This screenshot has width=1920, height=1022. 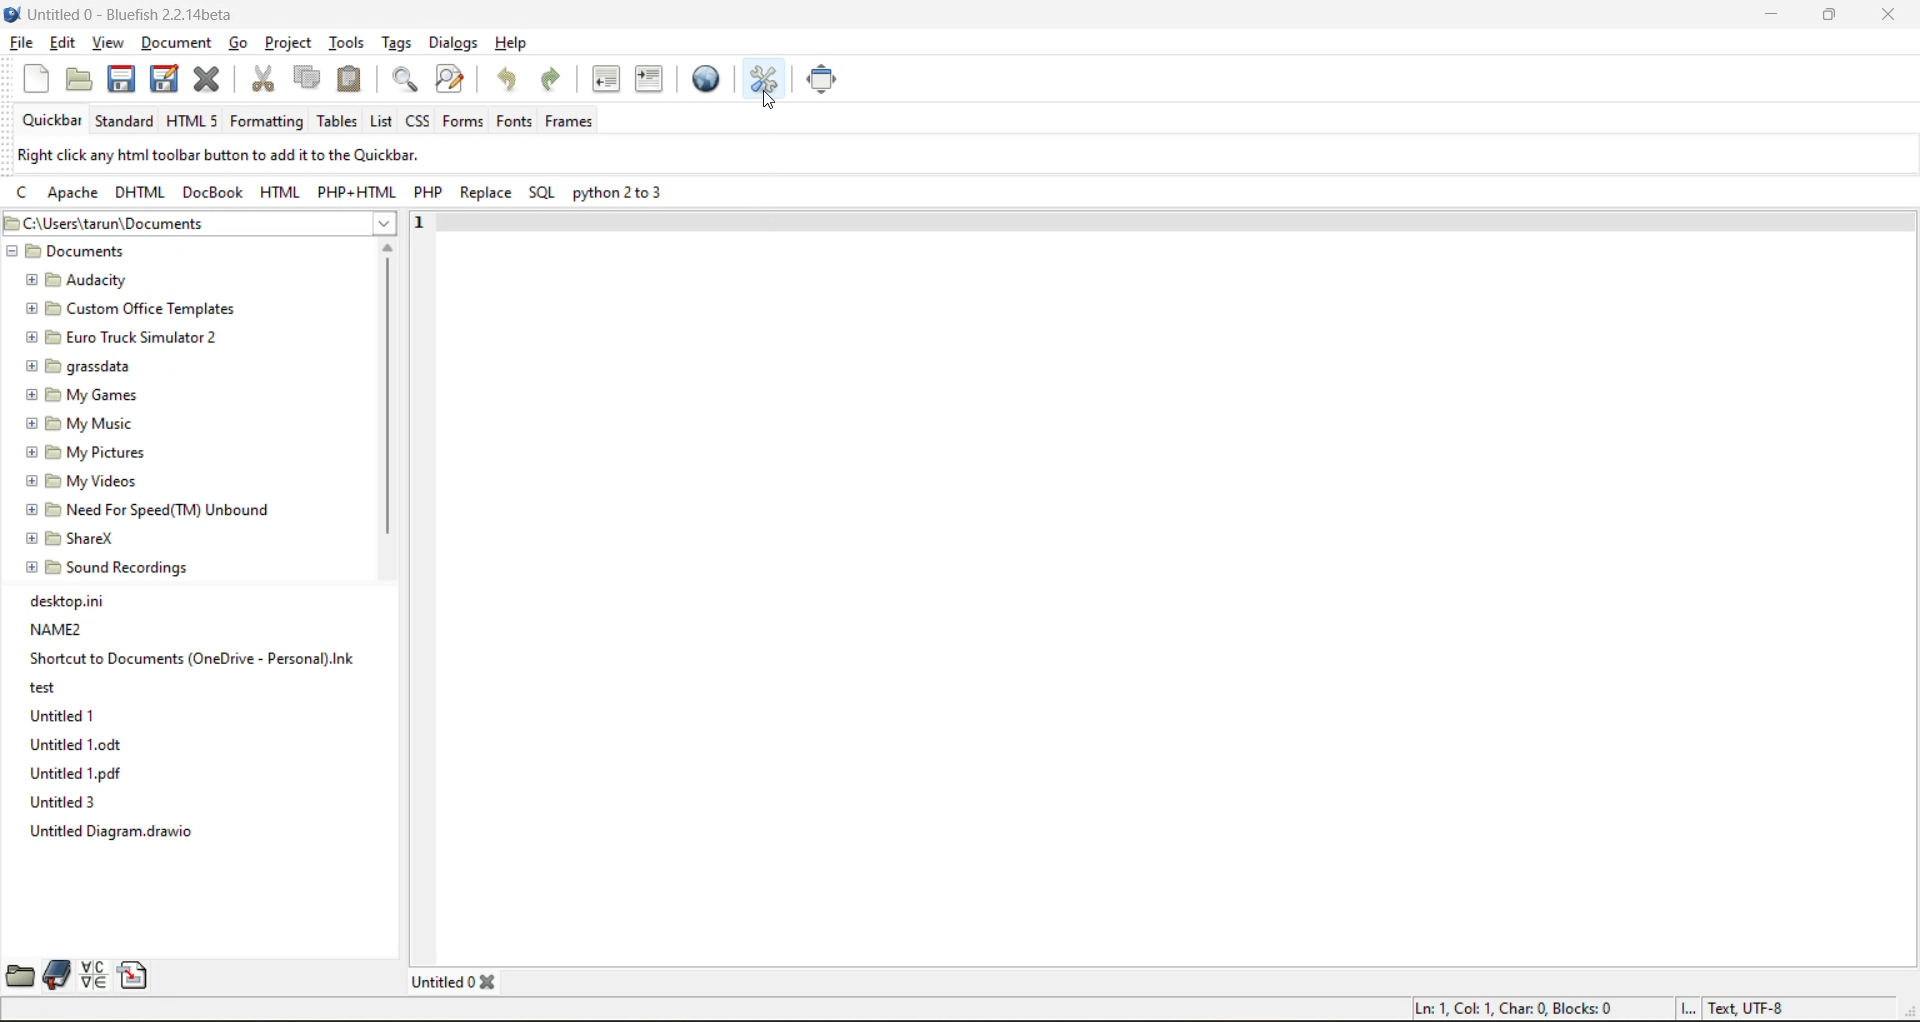 What do you see at coordinates (429, 194) in the screenshot?
I see `php` at bounding box center [429, 194].